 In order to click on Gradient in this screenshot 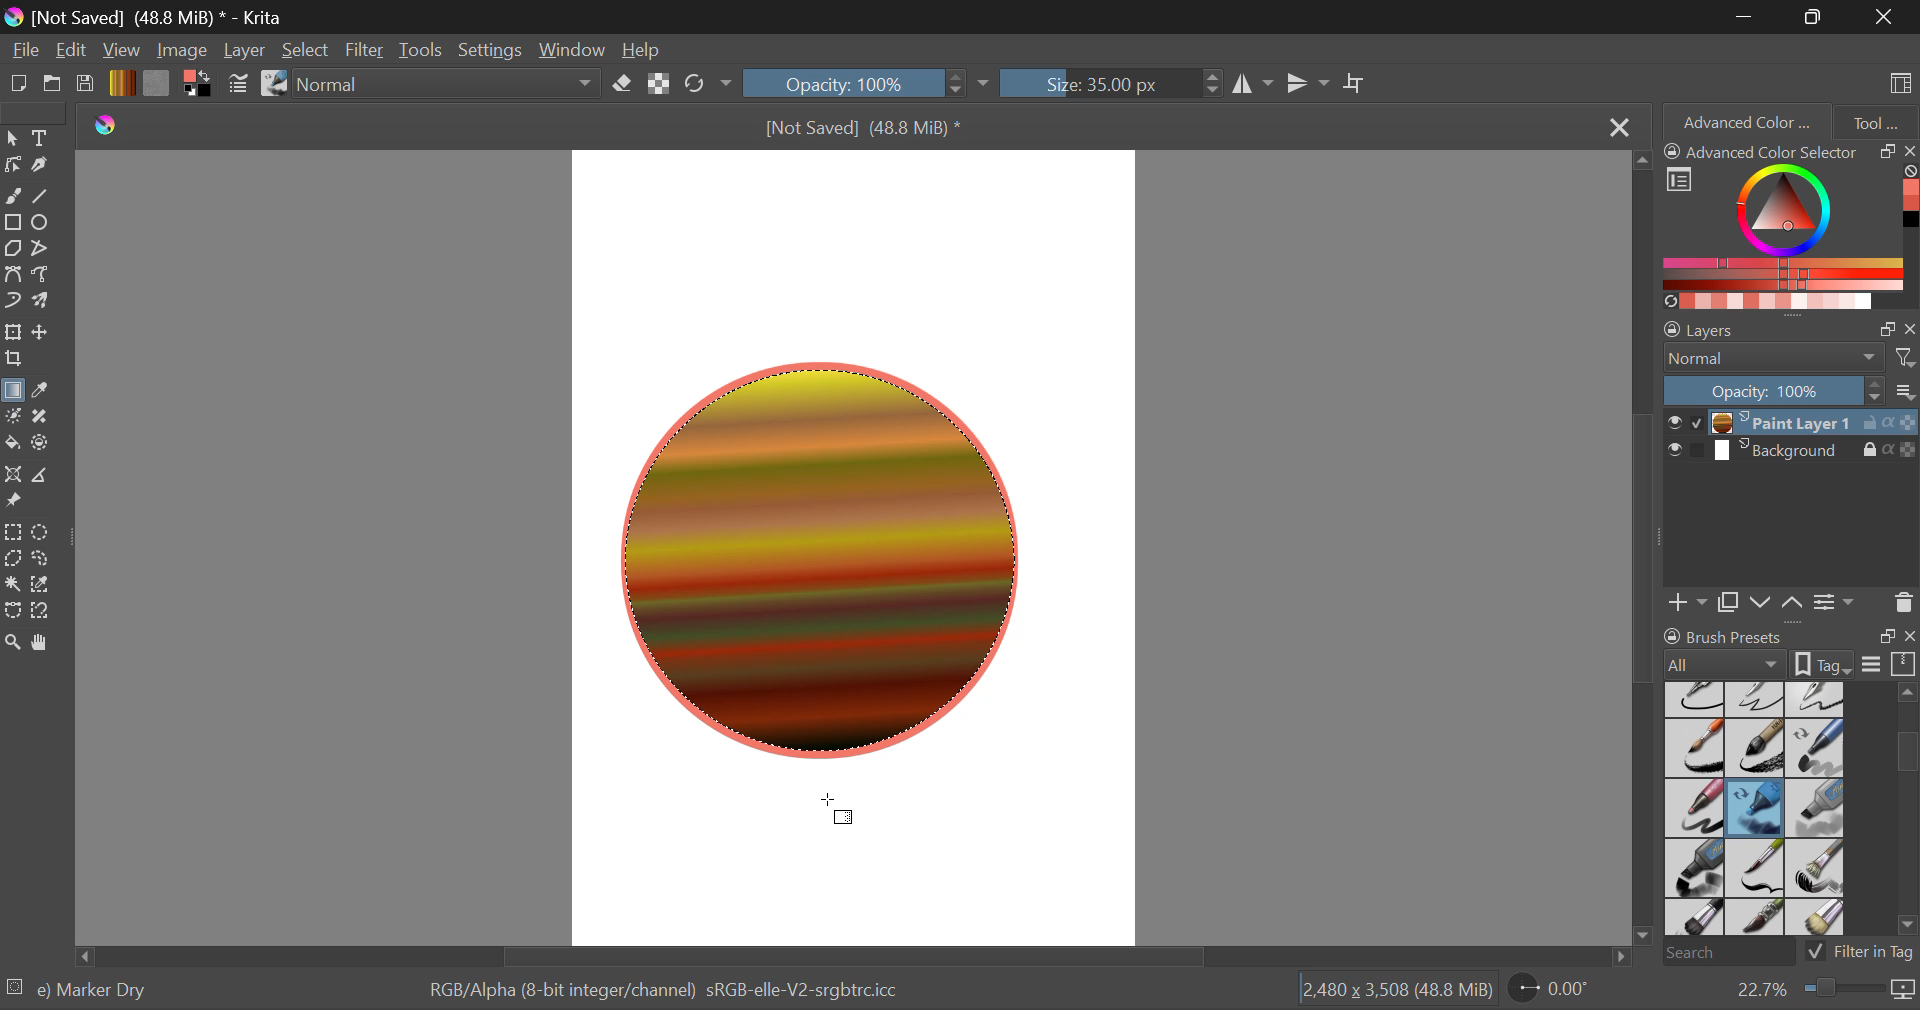, I will do `click(121, 83)`.